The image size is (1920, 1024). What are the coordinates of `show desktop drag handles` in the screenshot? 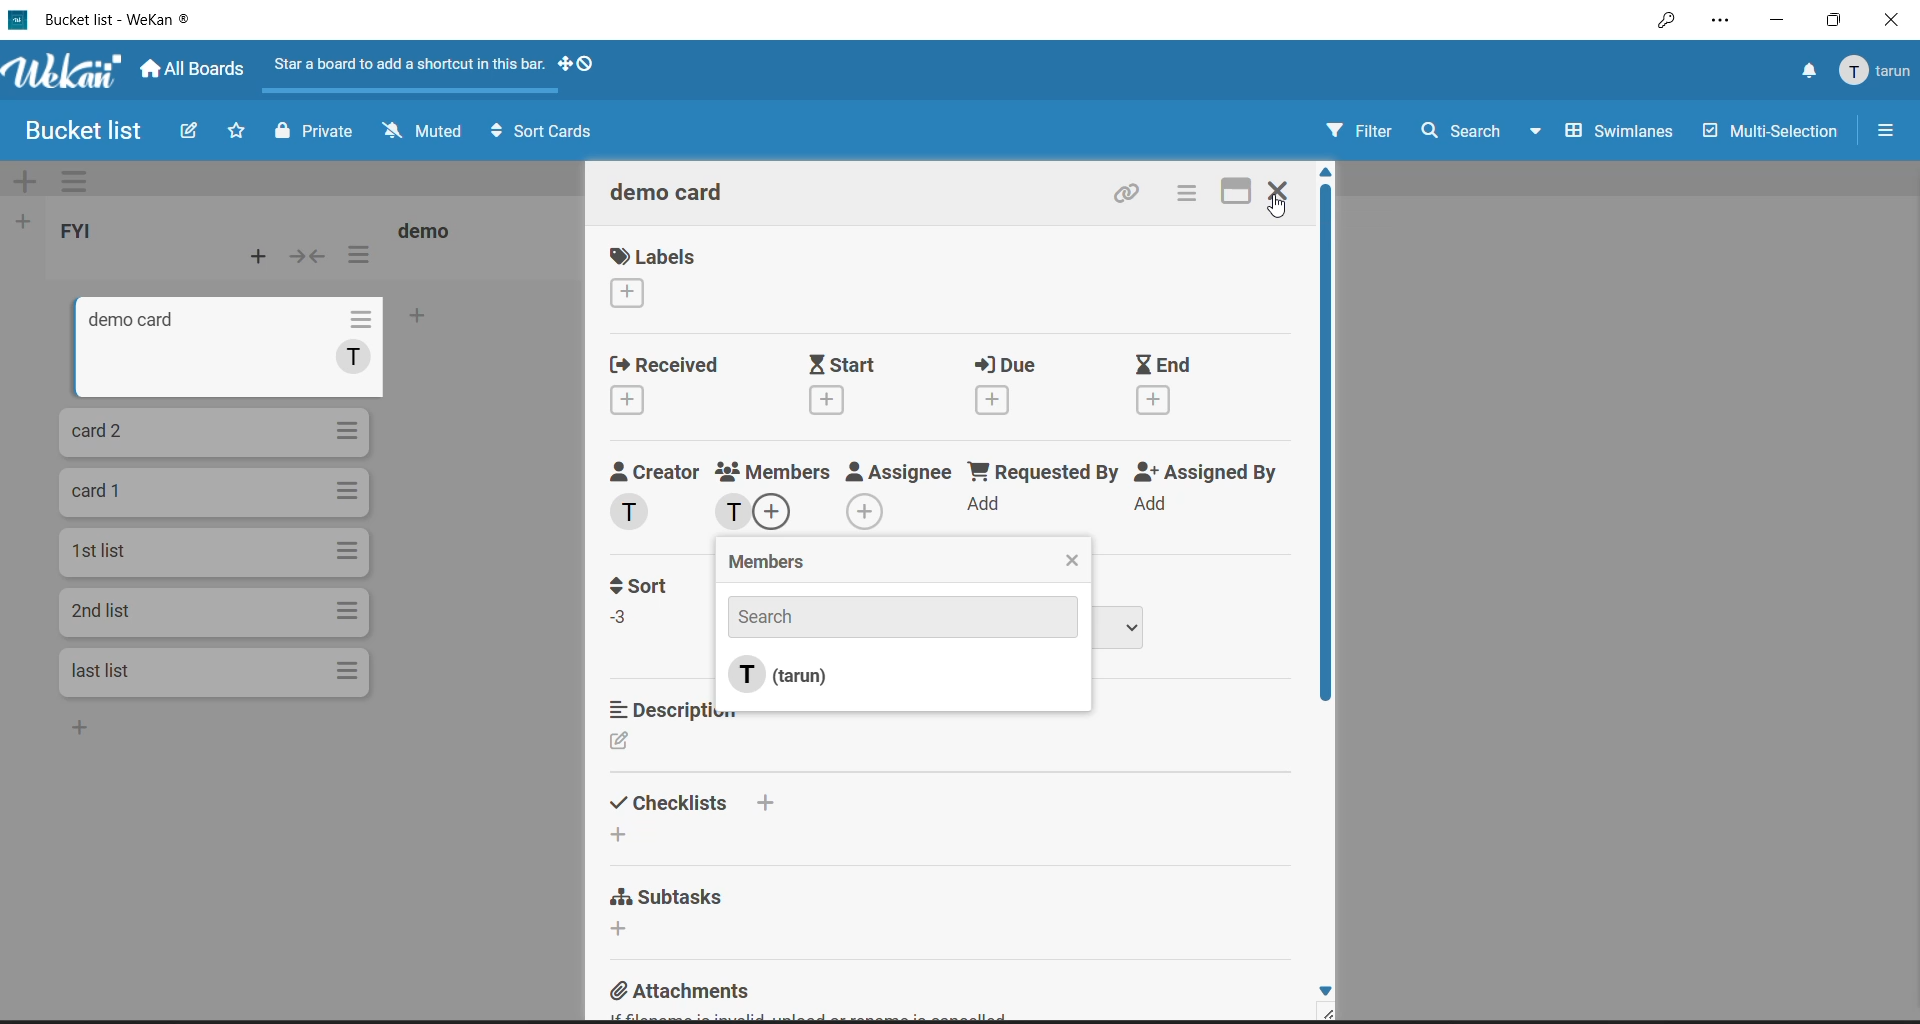 It's located at (576, 65).